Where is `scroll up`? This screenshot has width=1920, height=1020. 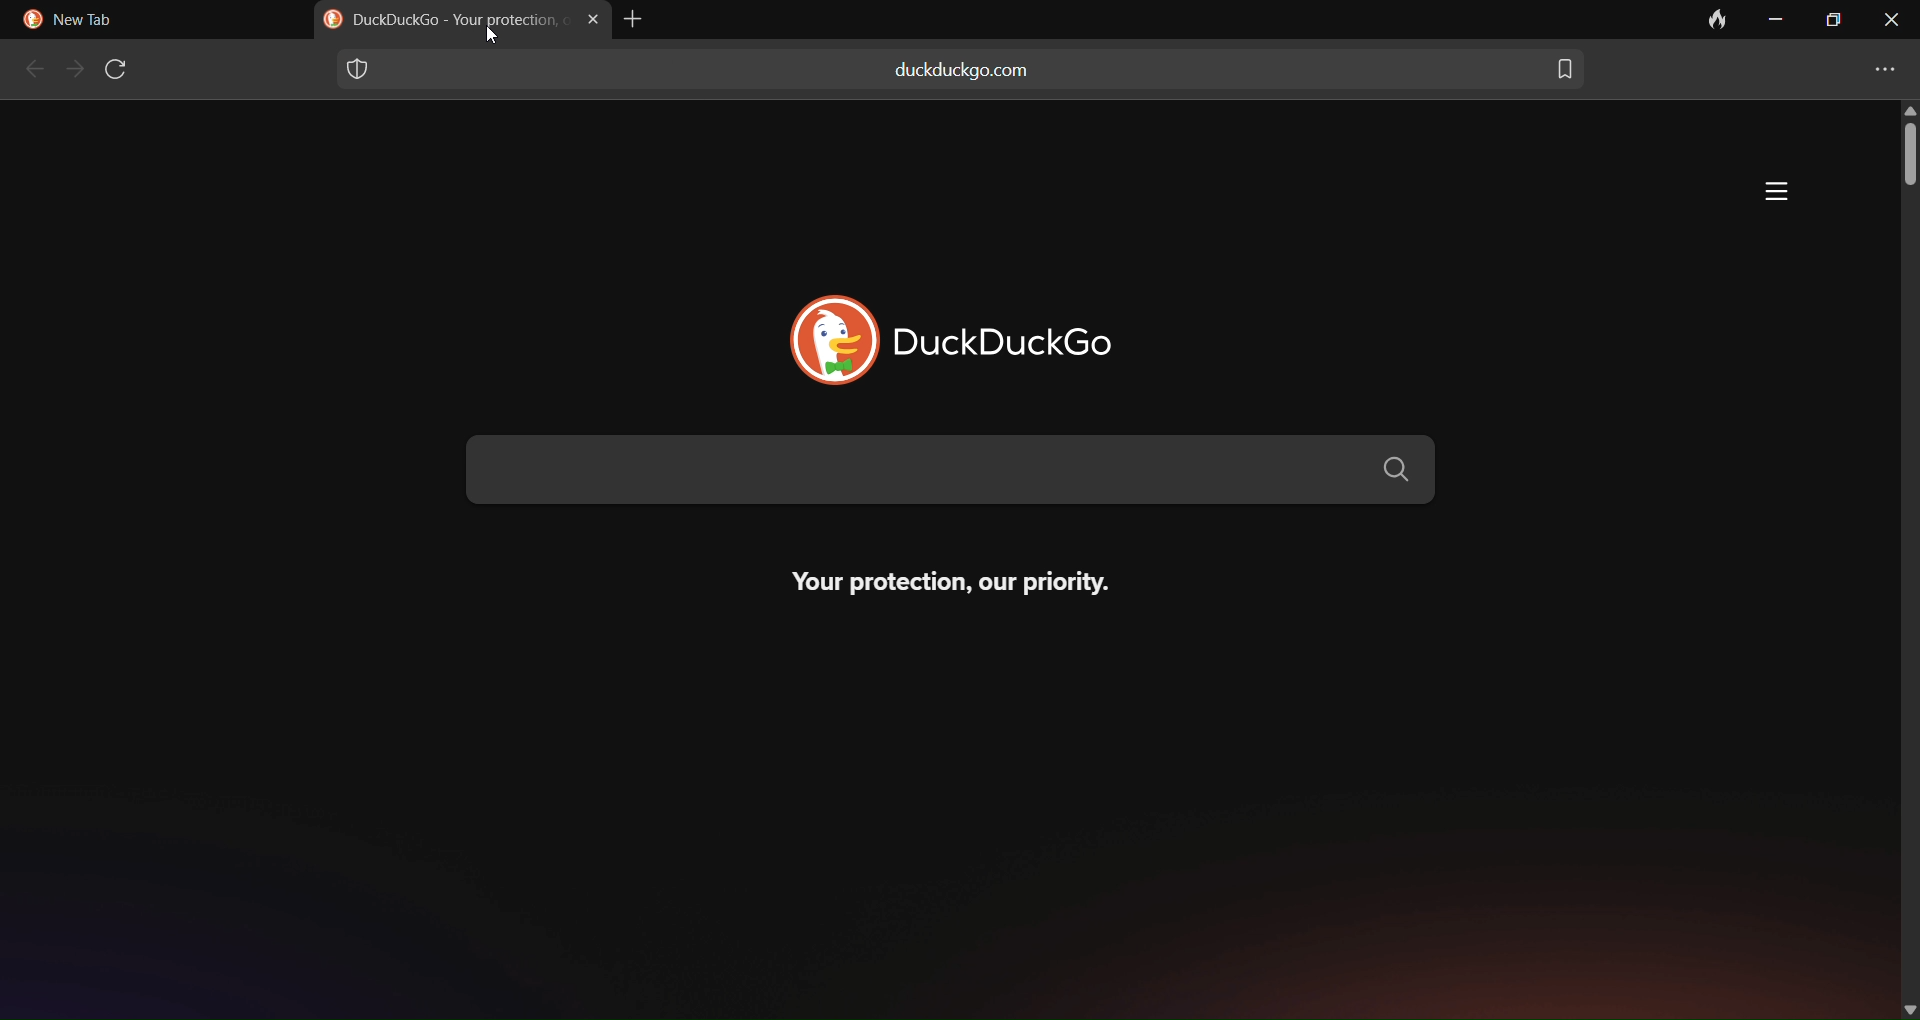 scroll up is located at coordinates (1904, 109).